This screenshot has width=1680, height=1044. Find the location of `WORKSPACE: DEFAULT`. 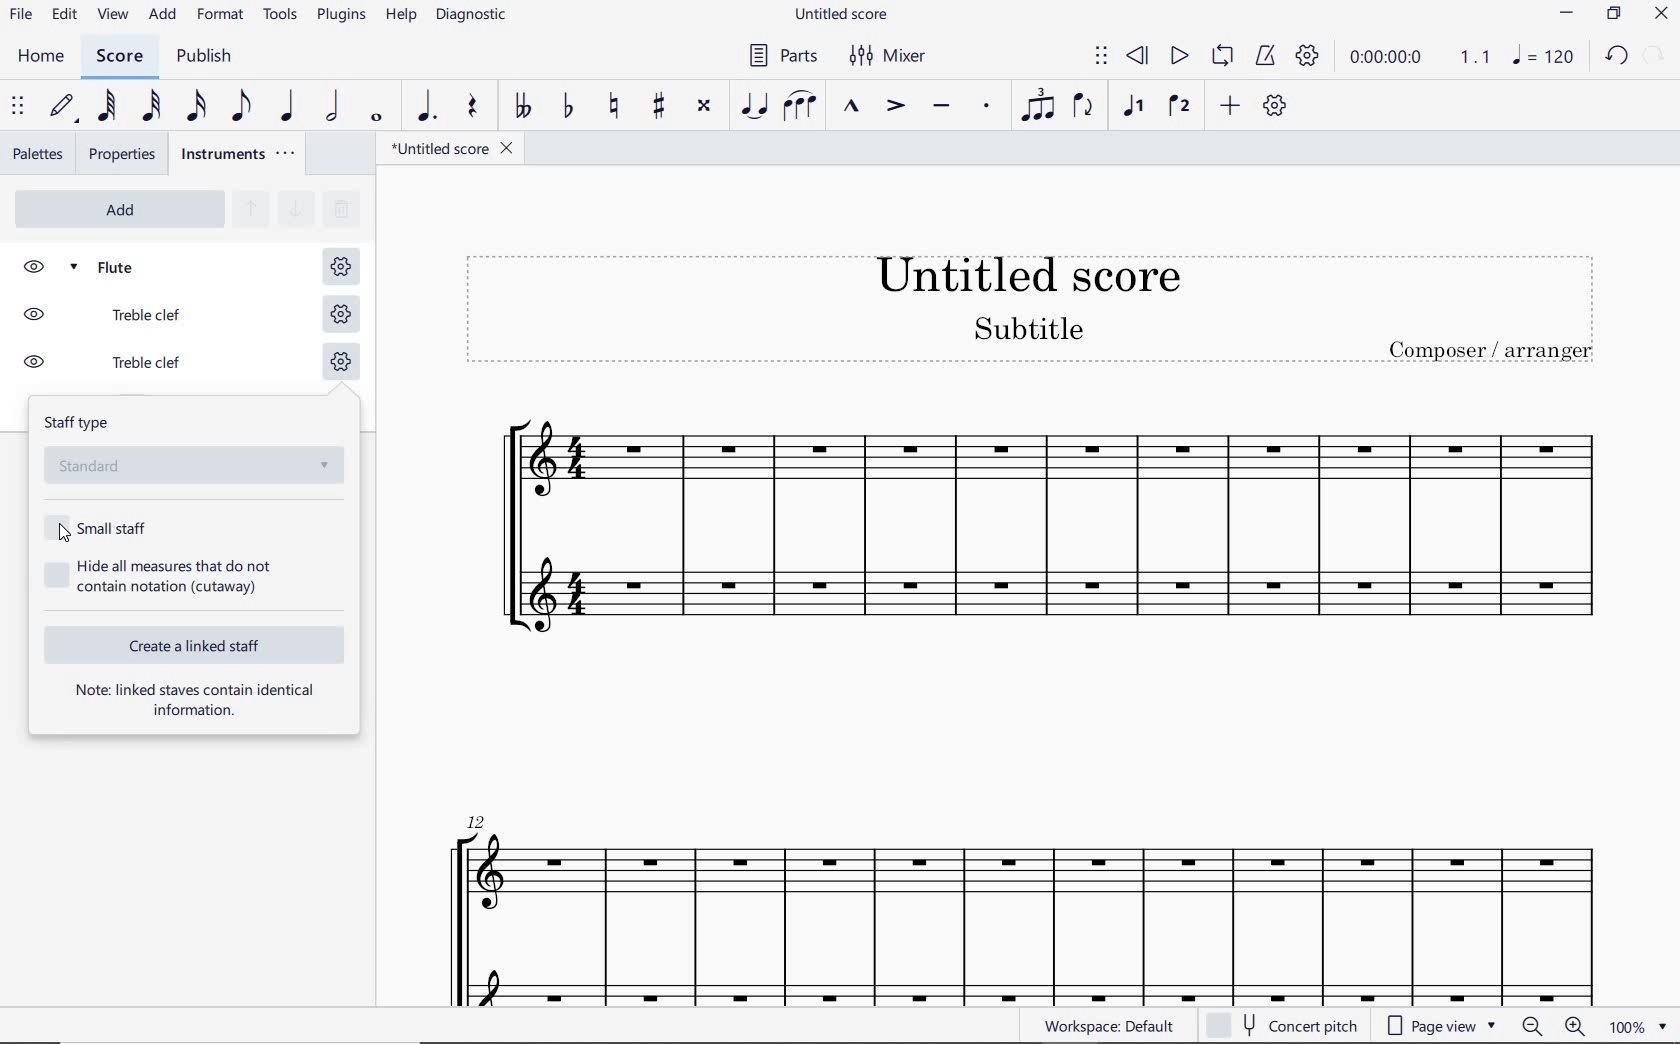

WORKSPACE: DEFAULT is located at coordinates (1113, 1026).